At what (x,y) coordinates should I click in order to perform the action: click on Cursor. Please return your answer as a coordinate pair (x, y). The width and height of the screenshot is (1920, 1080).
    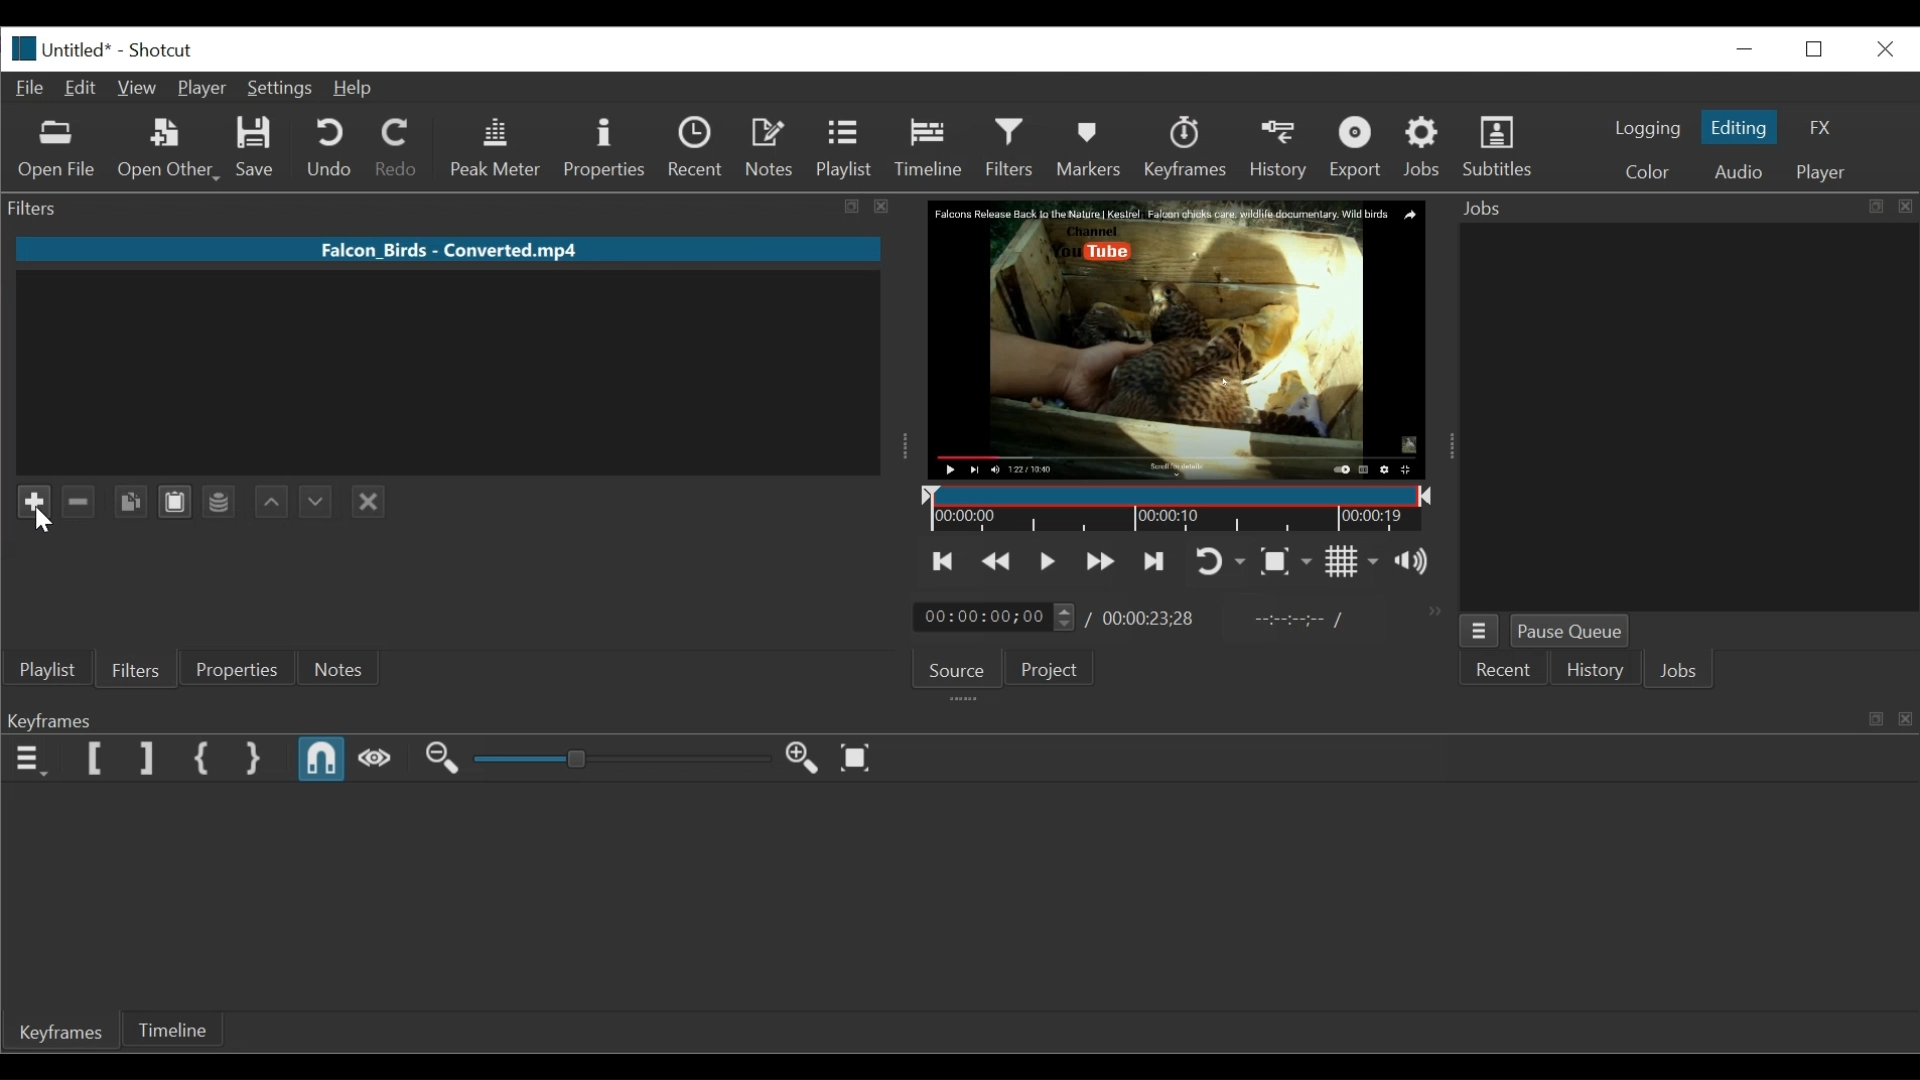
    Looking at the image, I should click on (1012, 168).